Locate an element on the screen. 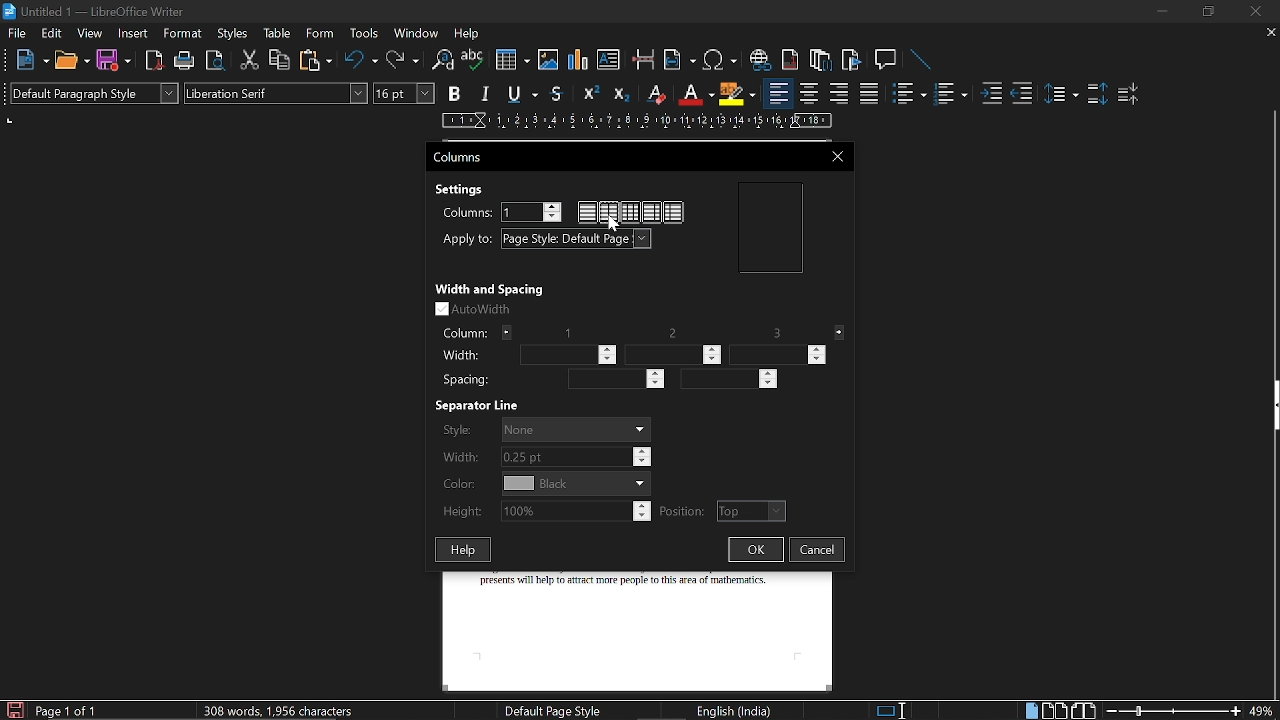 Image resolution: width=1280 pixels, height=720 pixels. Superscript is located at coordinates (590, 94).